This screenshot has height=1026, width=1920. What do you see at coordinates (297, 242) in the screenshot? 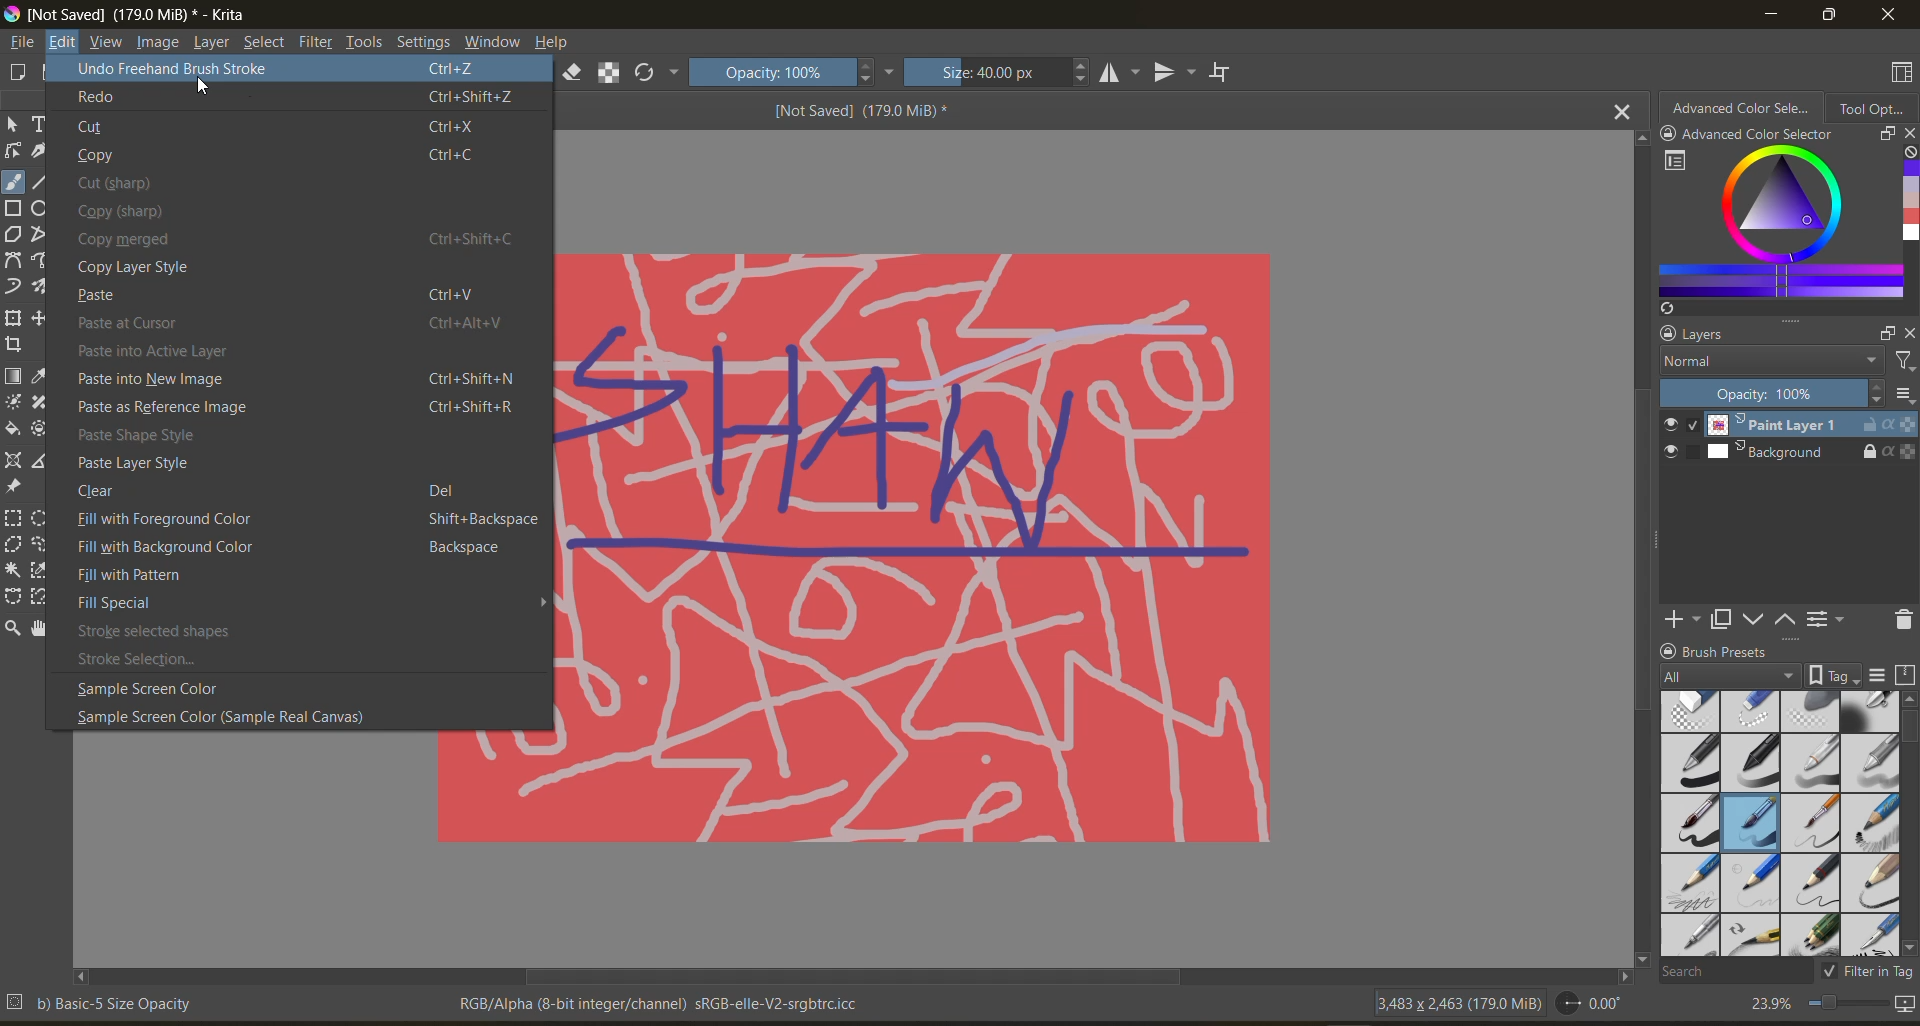
I see `copy merged   Ctrl+Shift+C` at bounding box center [297, 242].